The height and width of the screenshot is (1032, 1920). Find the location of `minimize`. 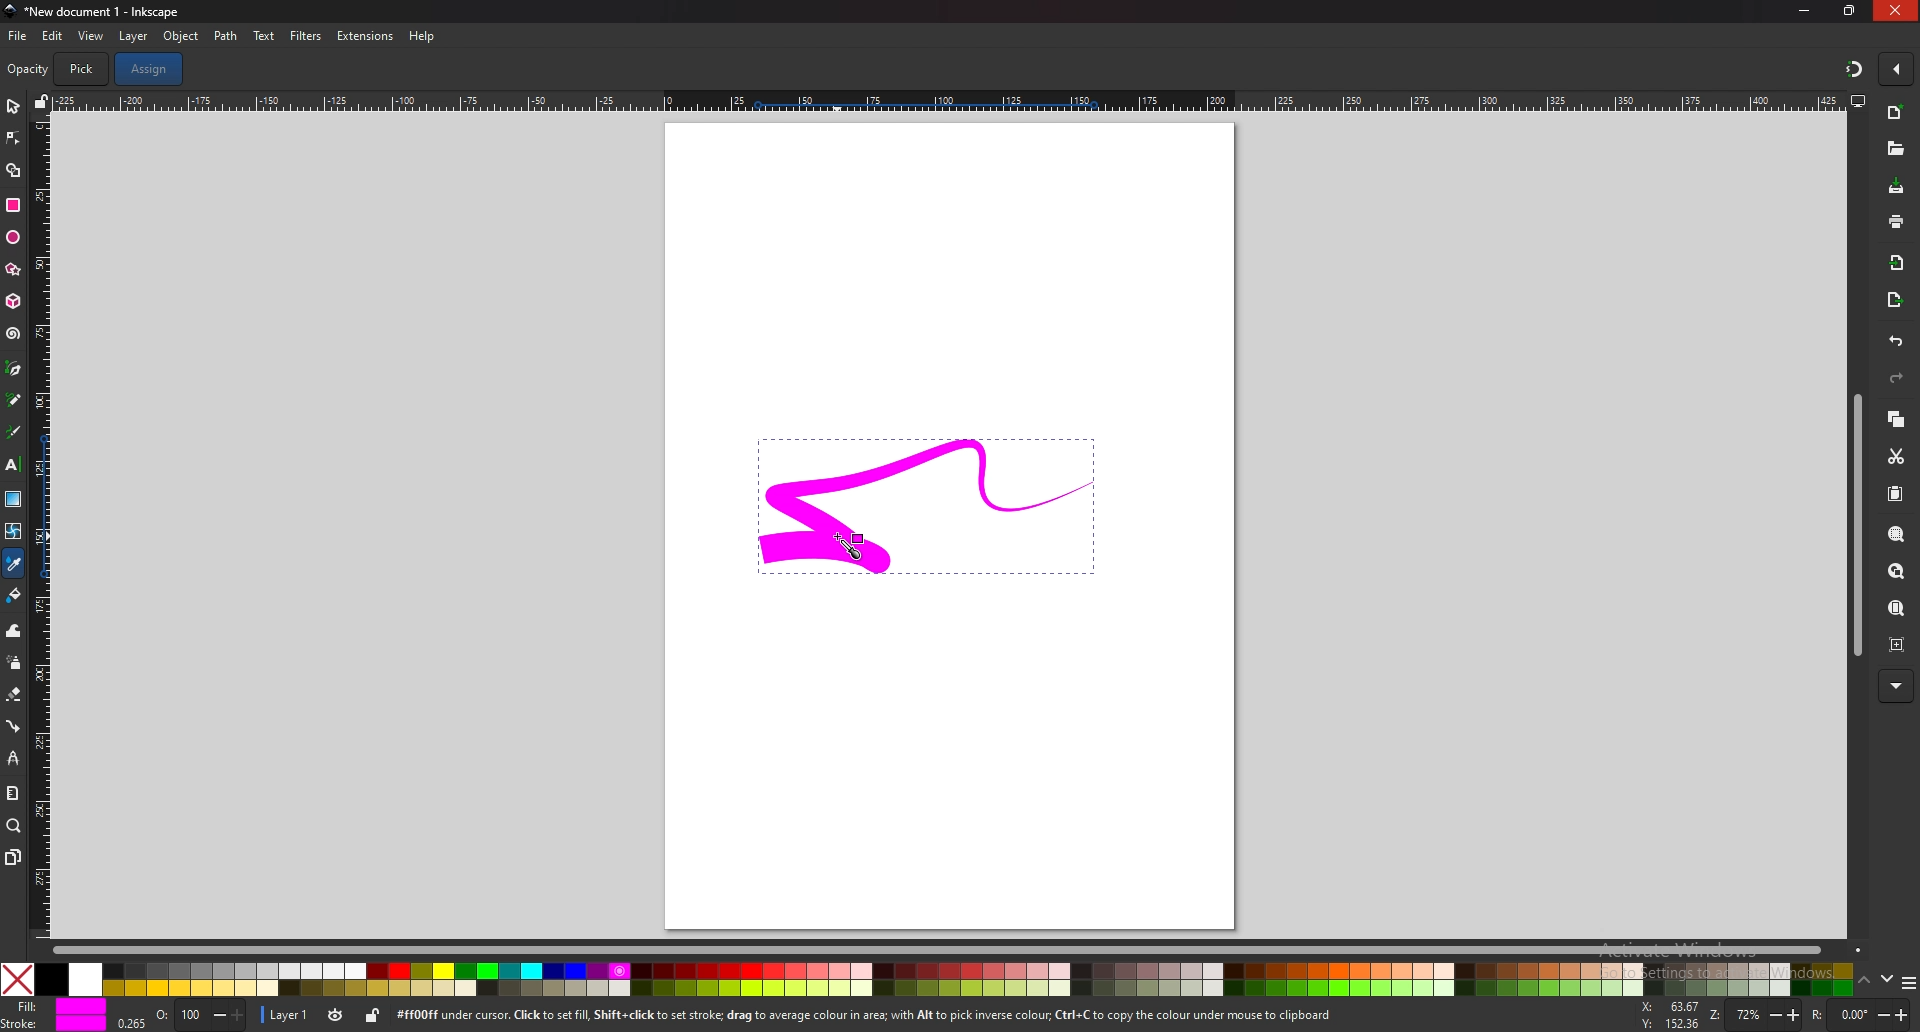

minimize is located at coordinates (1807, 11).